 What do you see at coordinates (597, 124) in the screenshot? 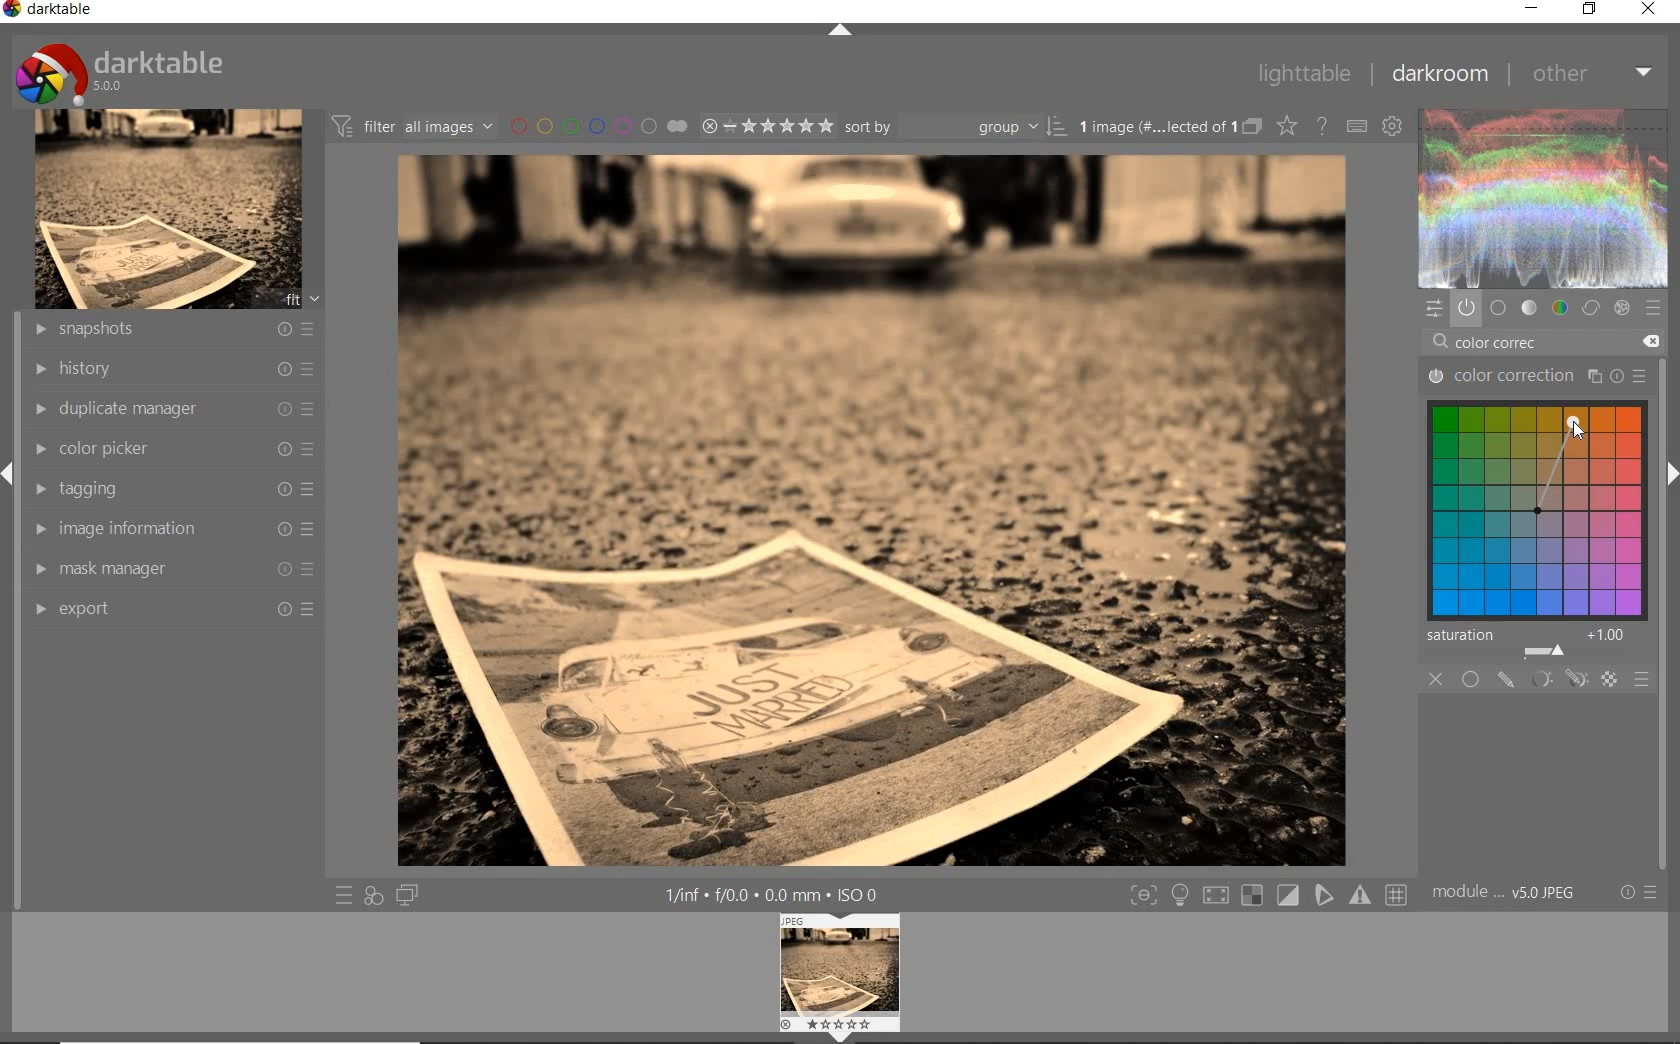
I see `filter by image color lebel` at bounding box center [597, 124].